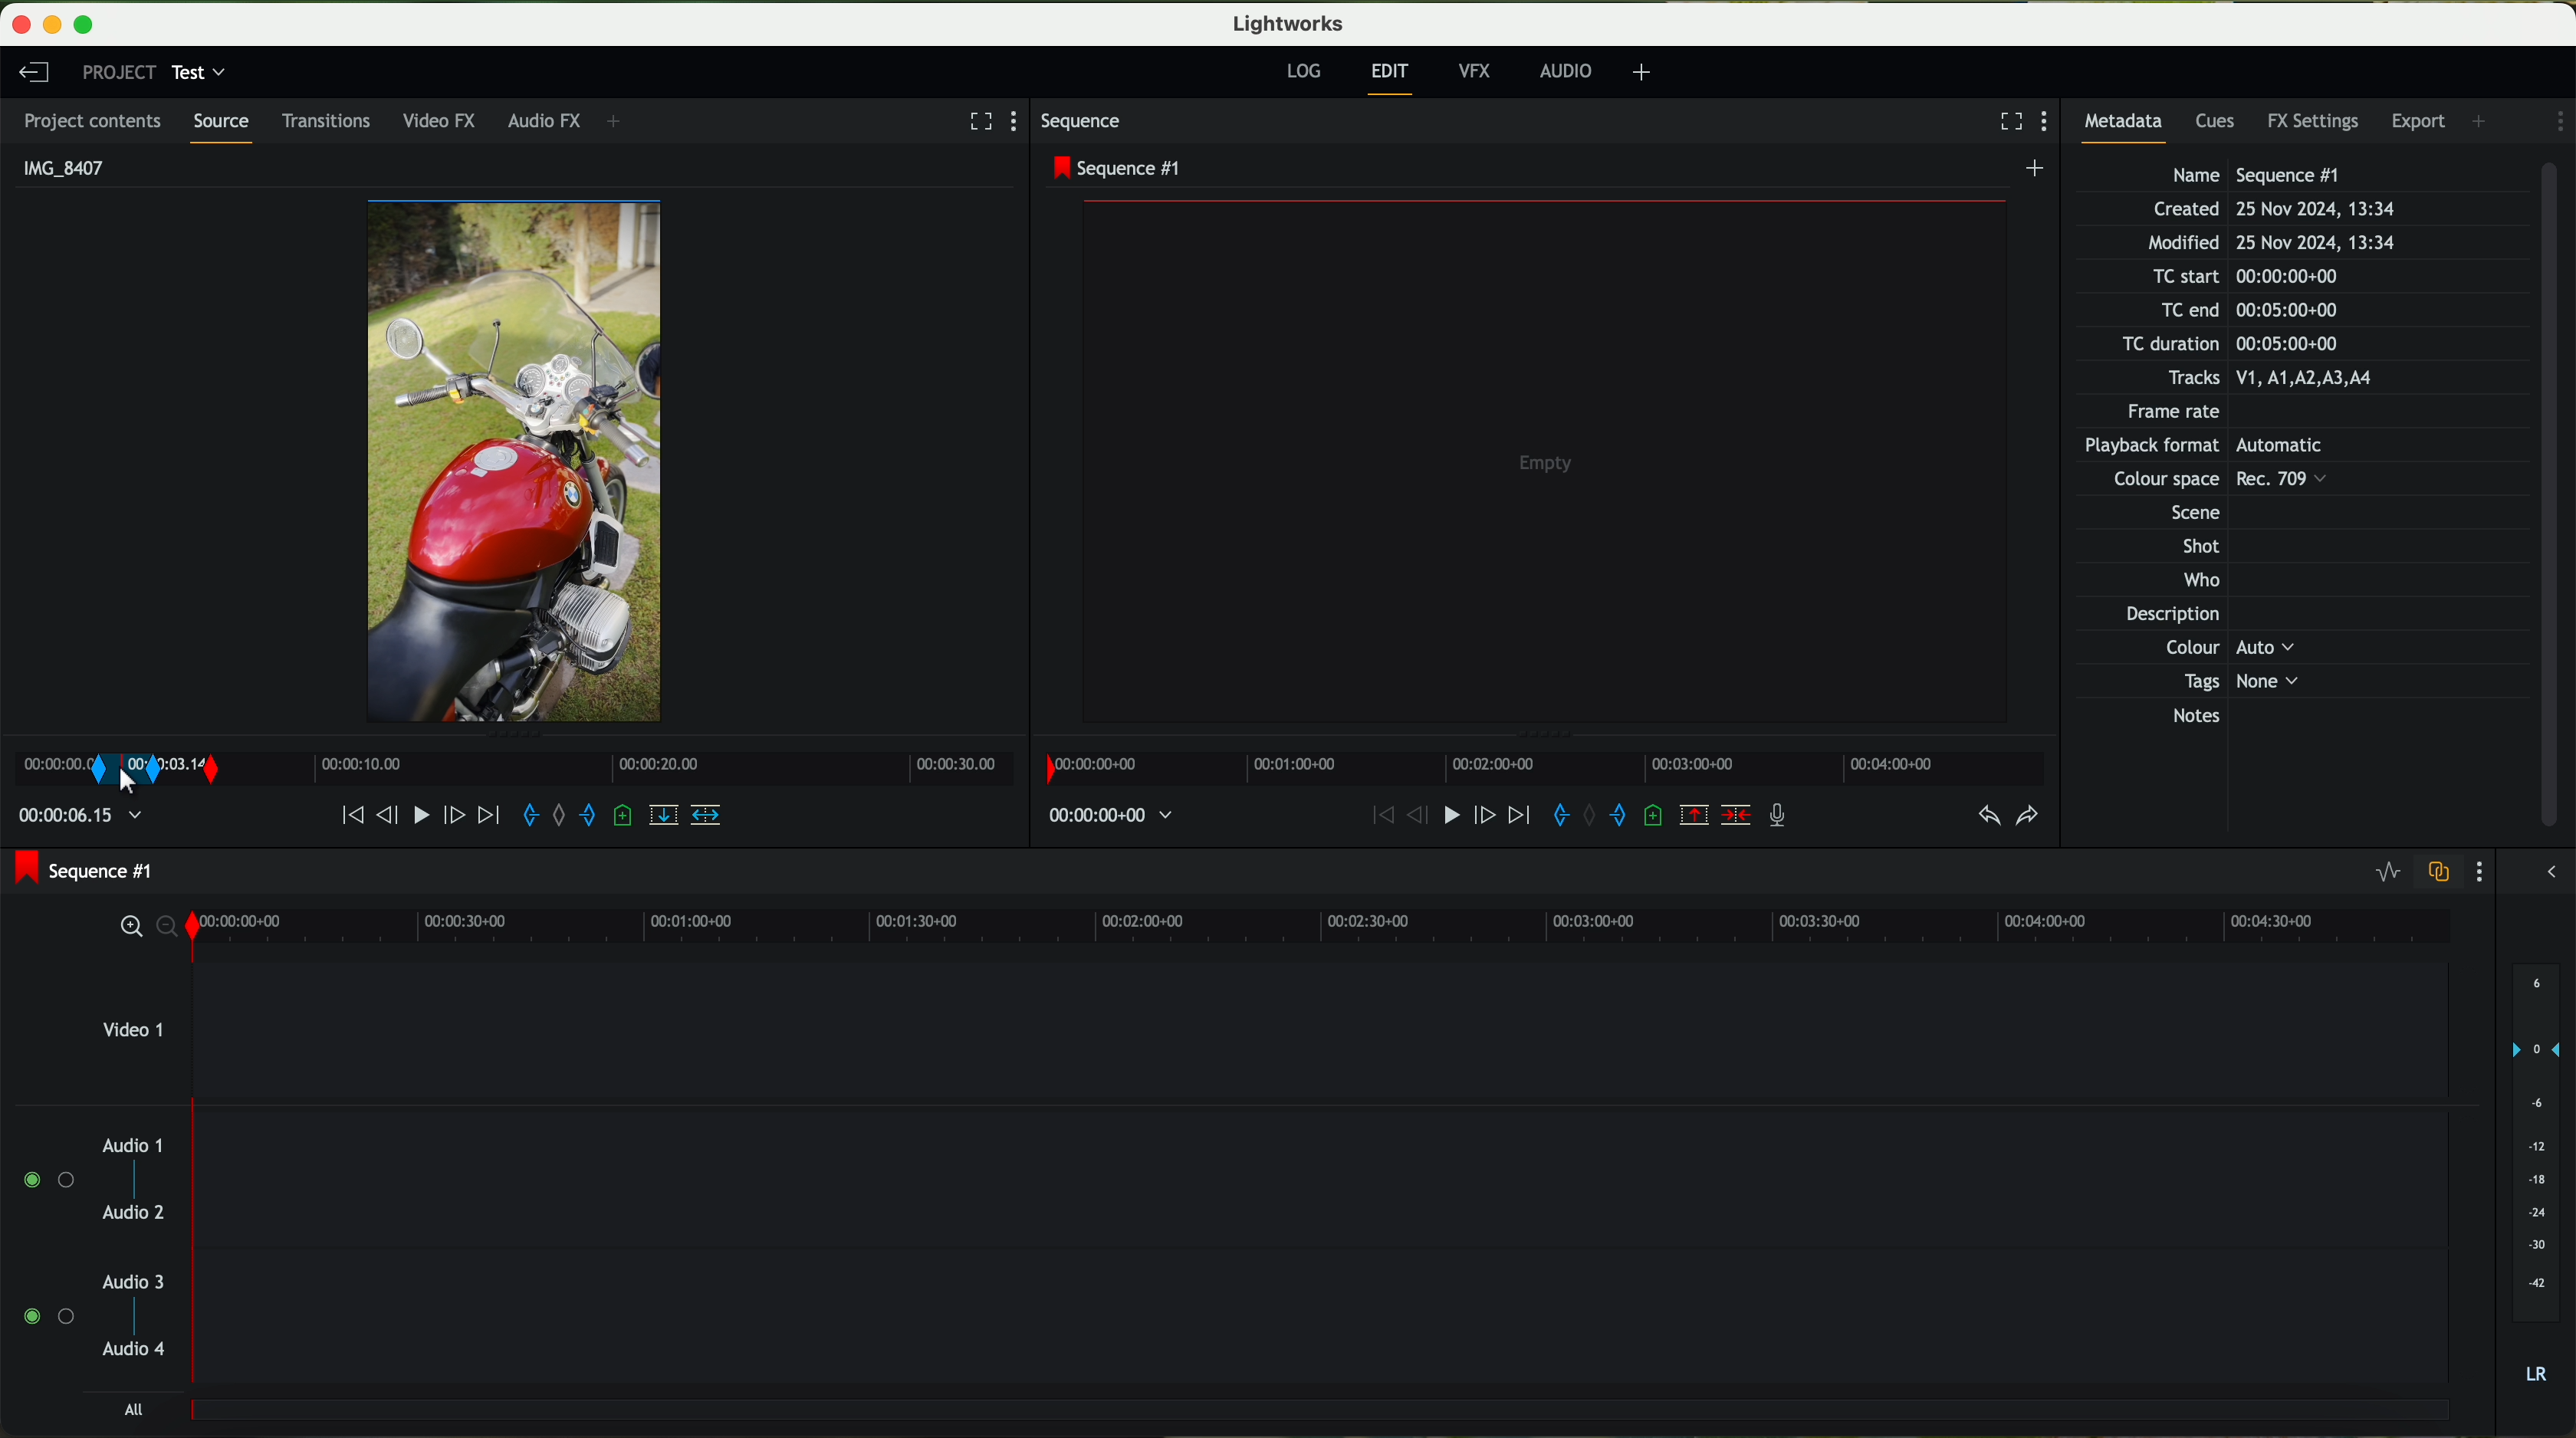 The width and height of the screenshot is (2576, 1438). What do you see at coordinates (2388, 873) in the screenshot?
I see `toggle audio levels editing` at bounding box center [2388, 873].